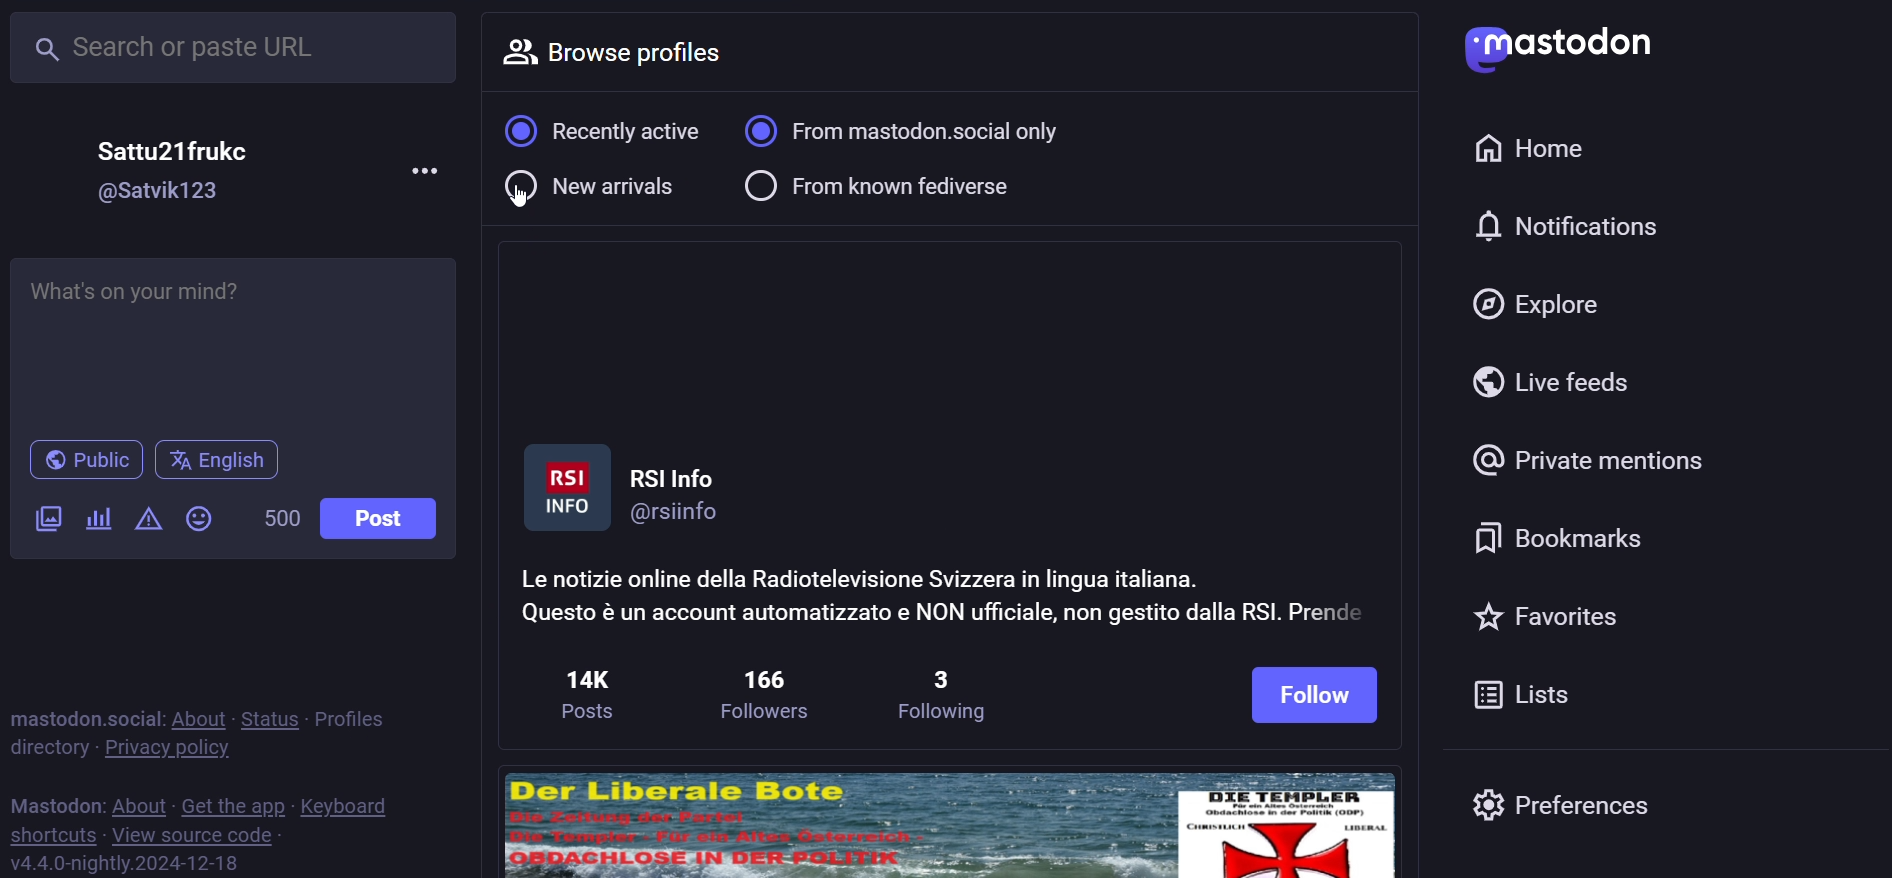 Image resolution: width=1892 pixels, height=878 pixels. What do you see at coordinates (54, 806) in the screenshot?
I see `mastodon` at bounding box center [54, 806].